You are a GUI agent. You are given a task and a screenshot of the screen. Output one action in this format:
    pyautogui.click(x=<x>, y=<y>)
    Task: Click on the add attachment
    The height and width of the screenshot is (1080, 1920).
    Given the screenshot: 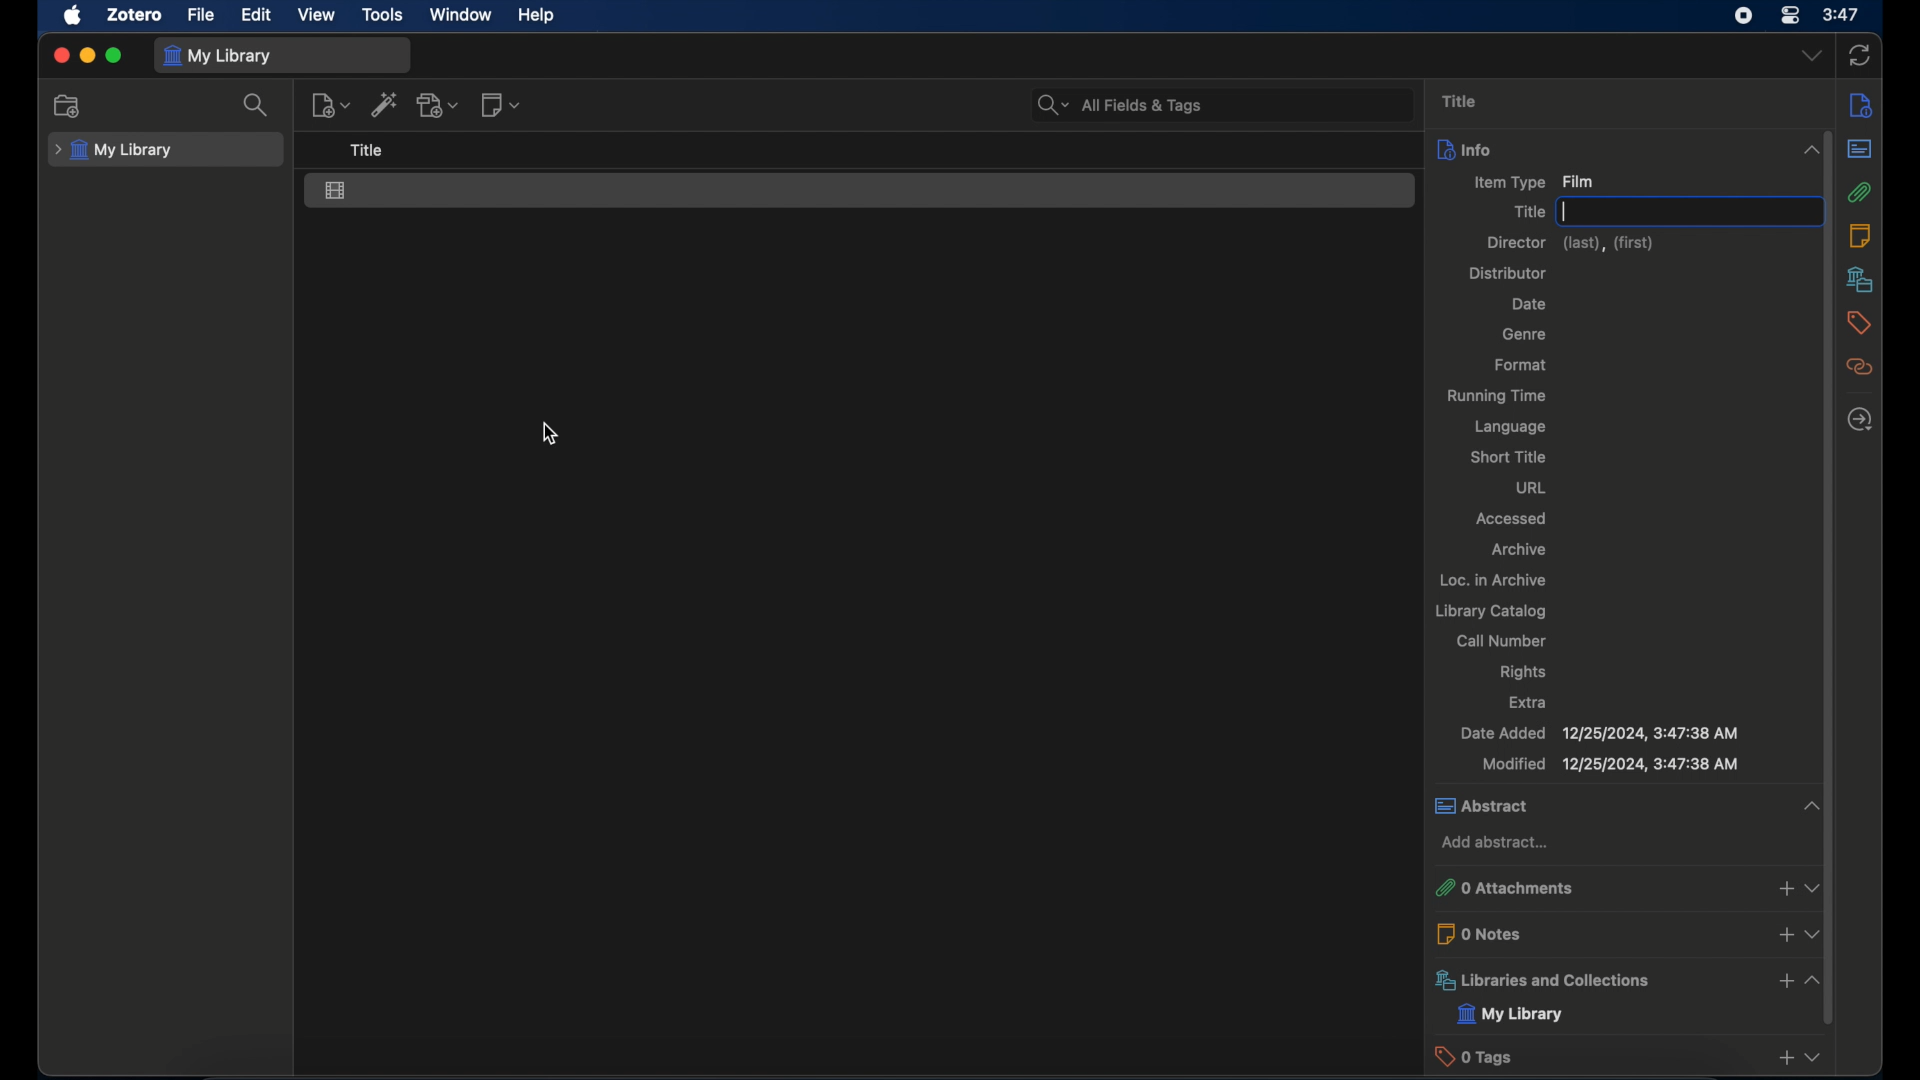 What is the action you would take?
    pyautogui.click(x=439, y=105)
    